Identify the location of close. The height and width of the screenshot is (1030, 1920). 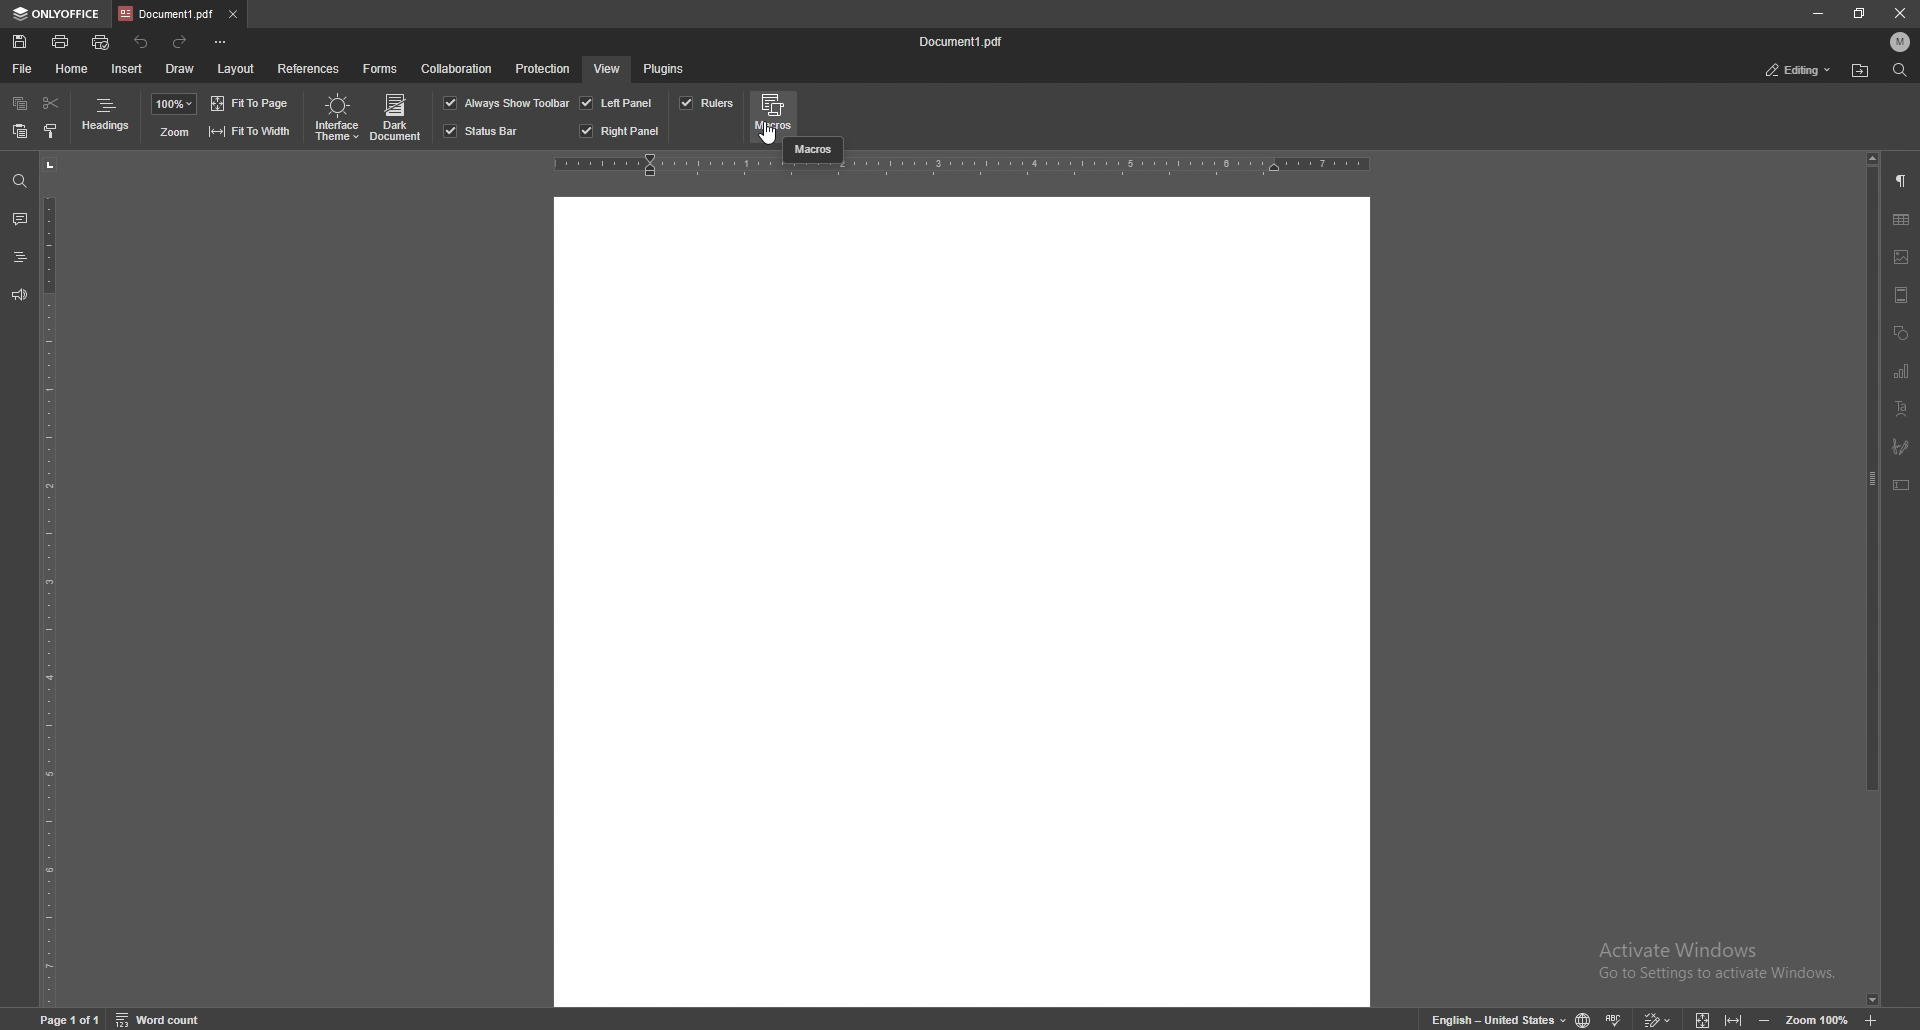
(1904, 13).